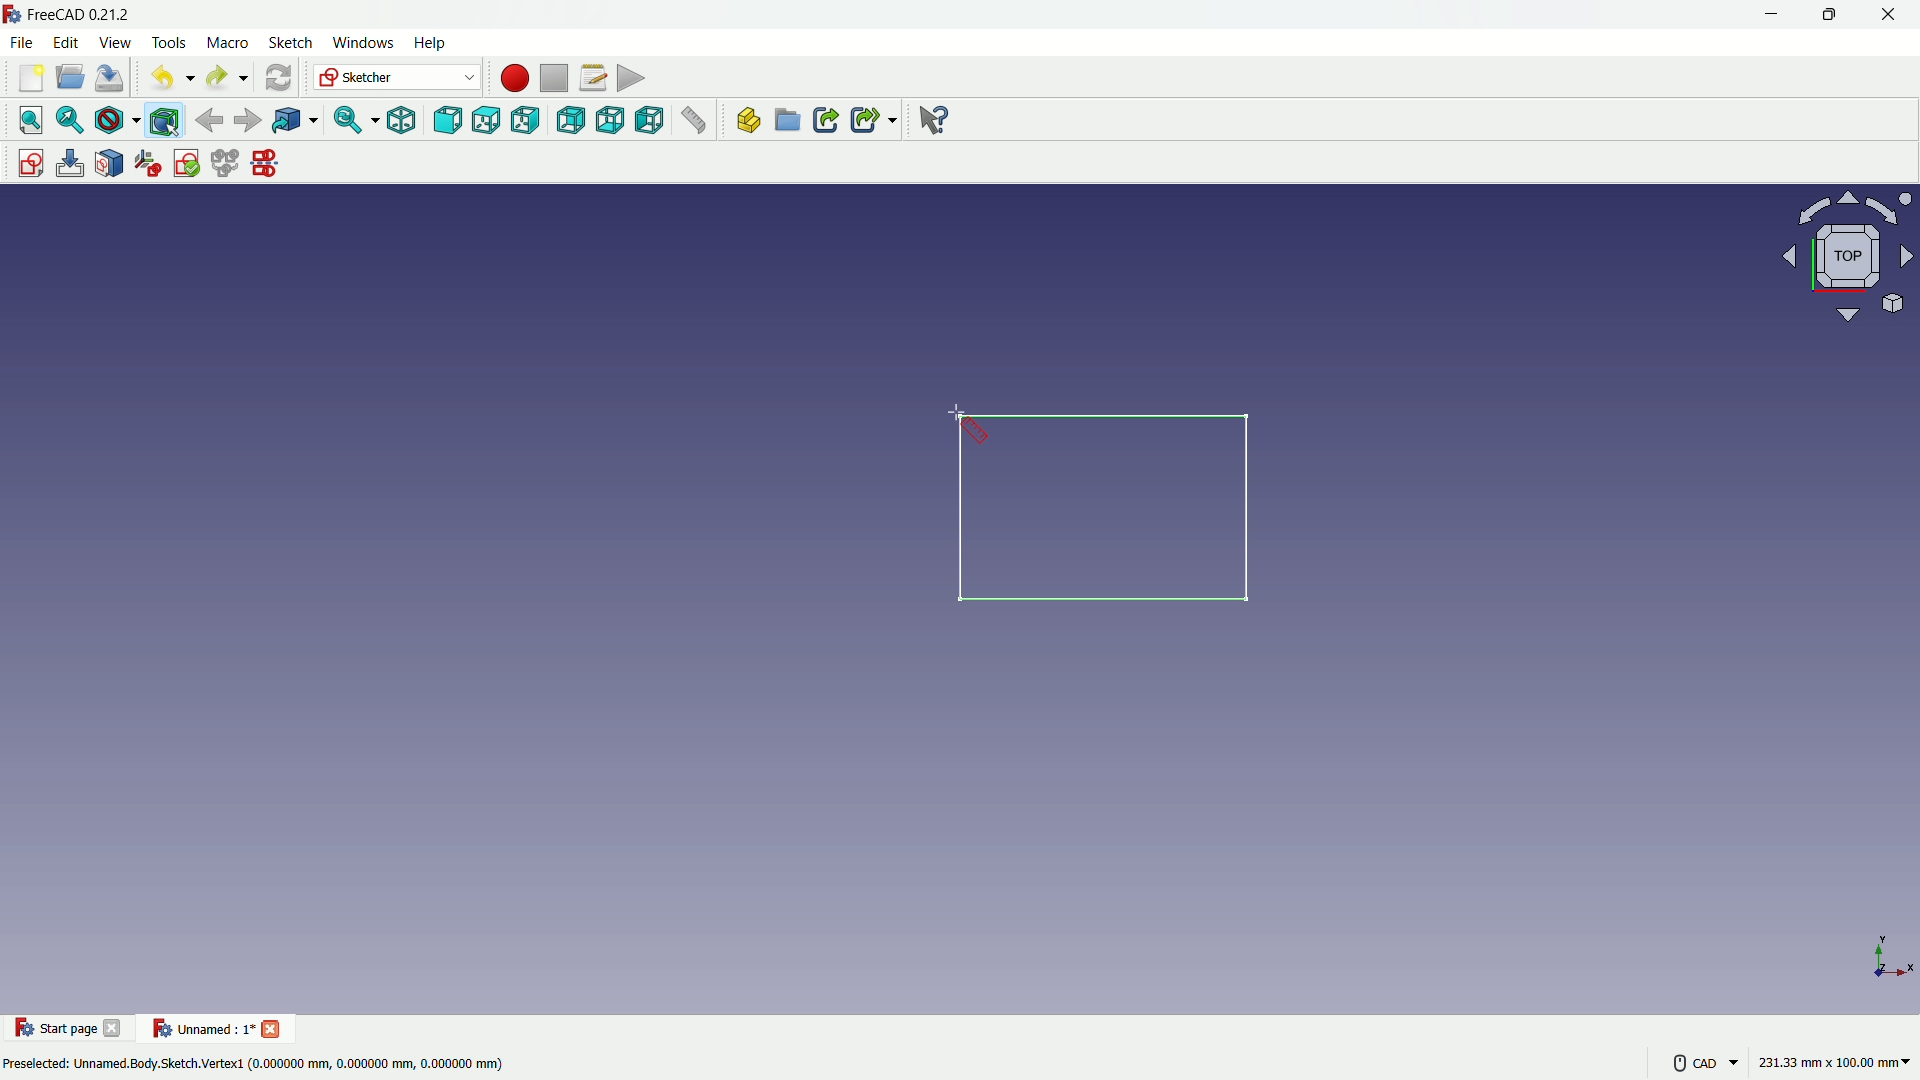 Image resolution: width=1920 pixels, height=1080 pixels. What do you see at coordinates (26, 120) in the screenshot?
I see `fit all` at bounding box center [26, 120].